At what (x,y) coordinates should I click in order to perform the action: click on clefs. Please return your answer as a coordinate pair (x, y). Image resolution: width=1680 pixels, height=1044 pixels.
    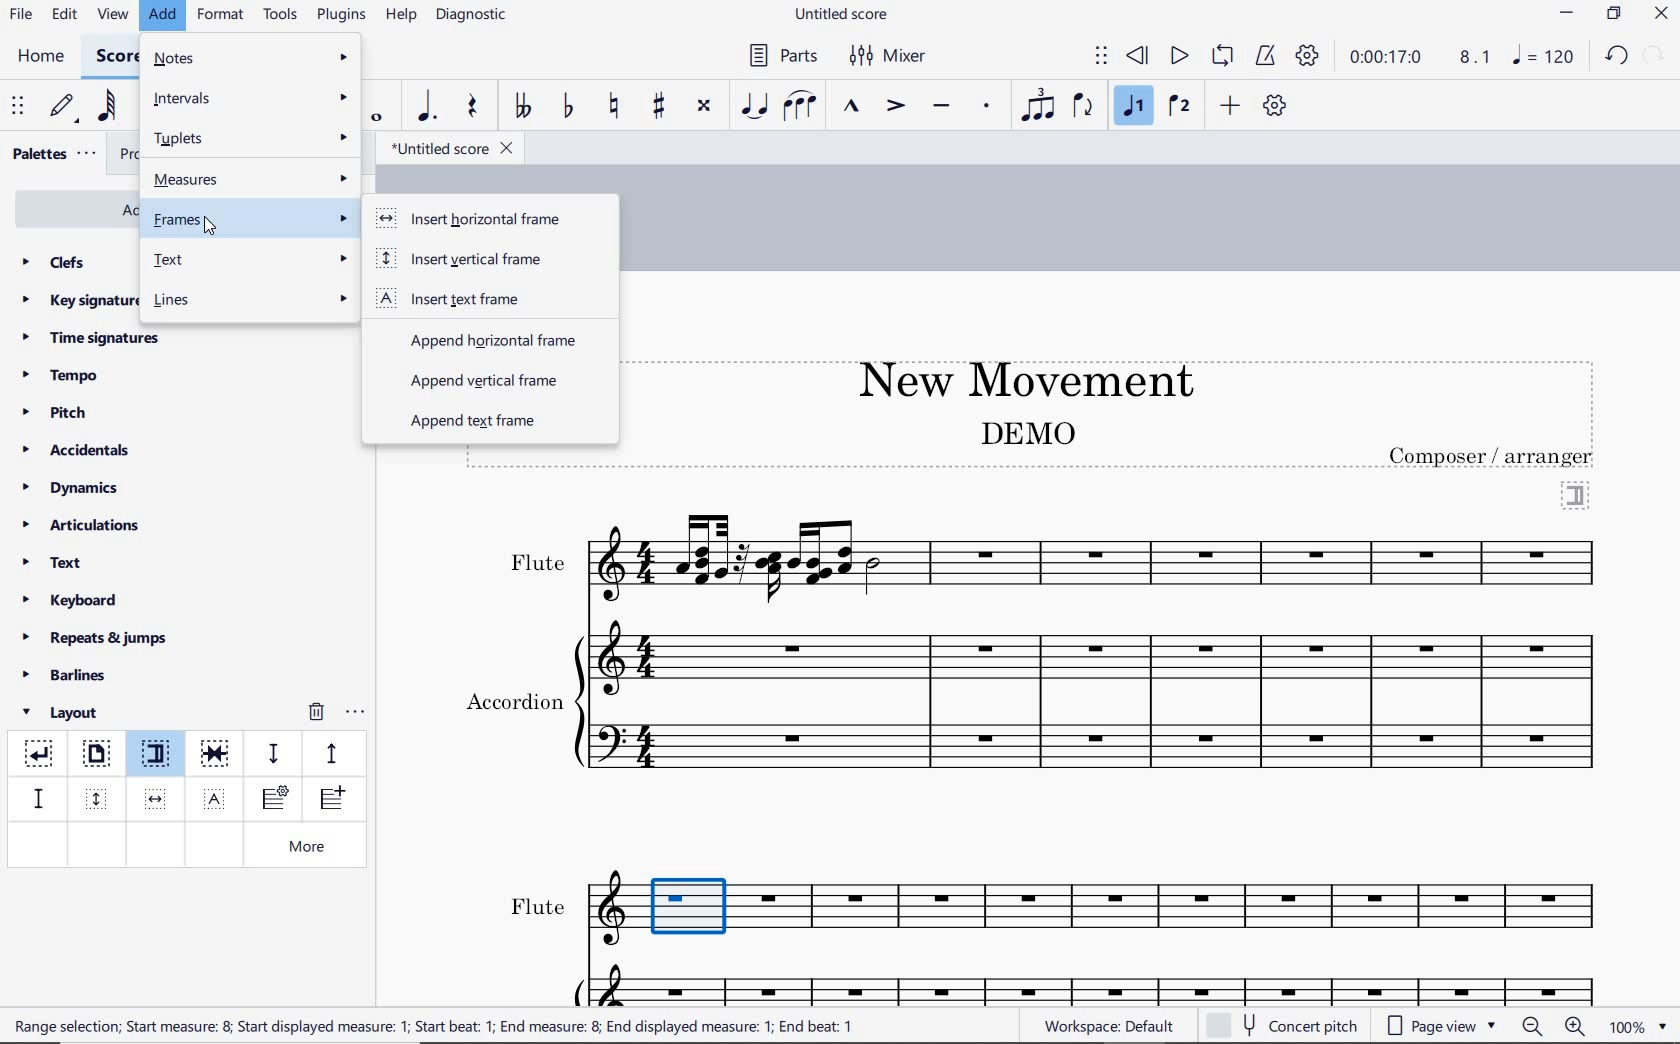
    Looking at the image, I should click on (55, 262).